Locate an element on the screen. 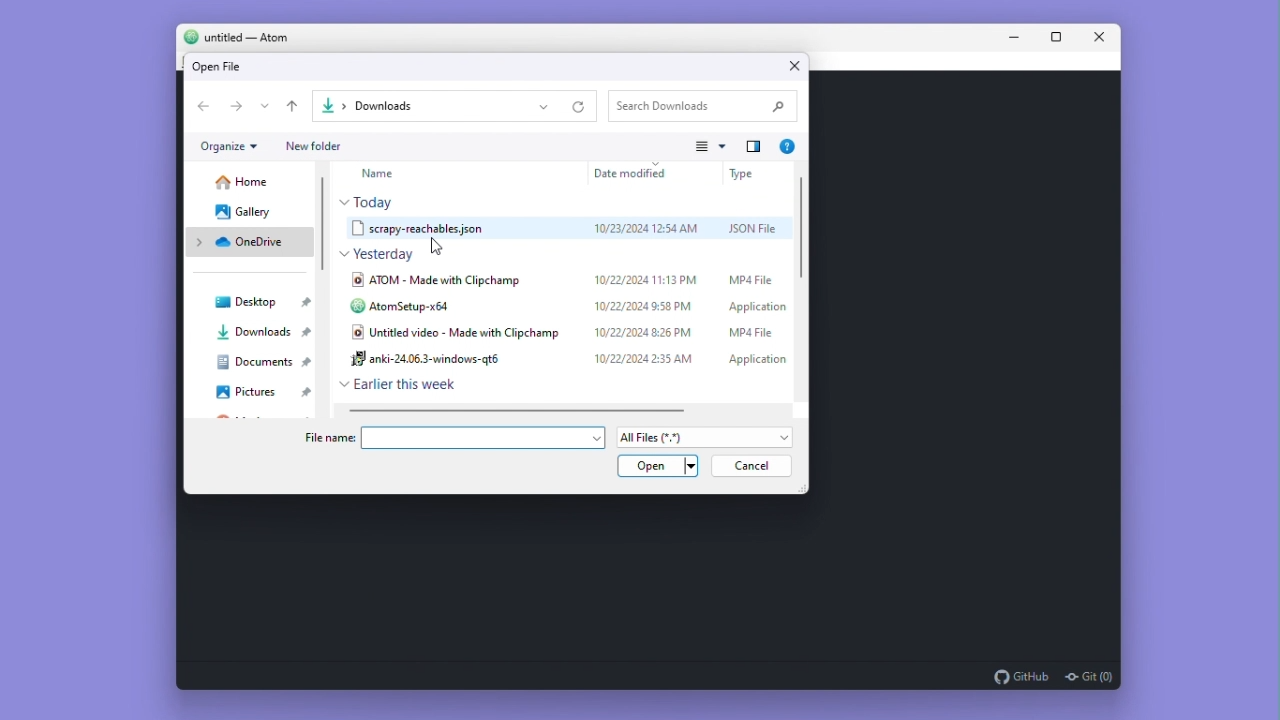  cursor is located at coordinates (444, 245).